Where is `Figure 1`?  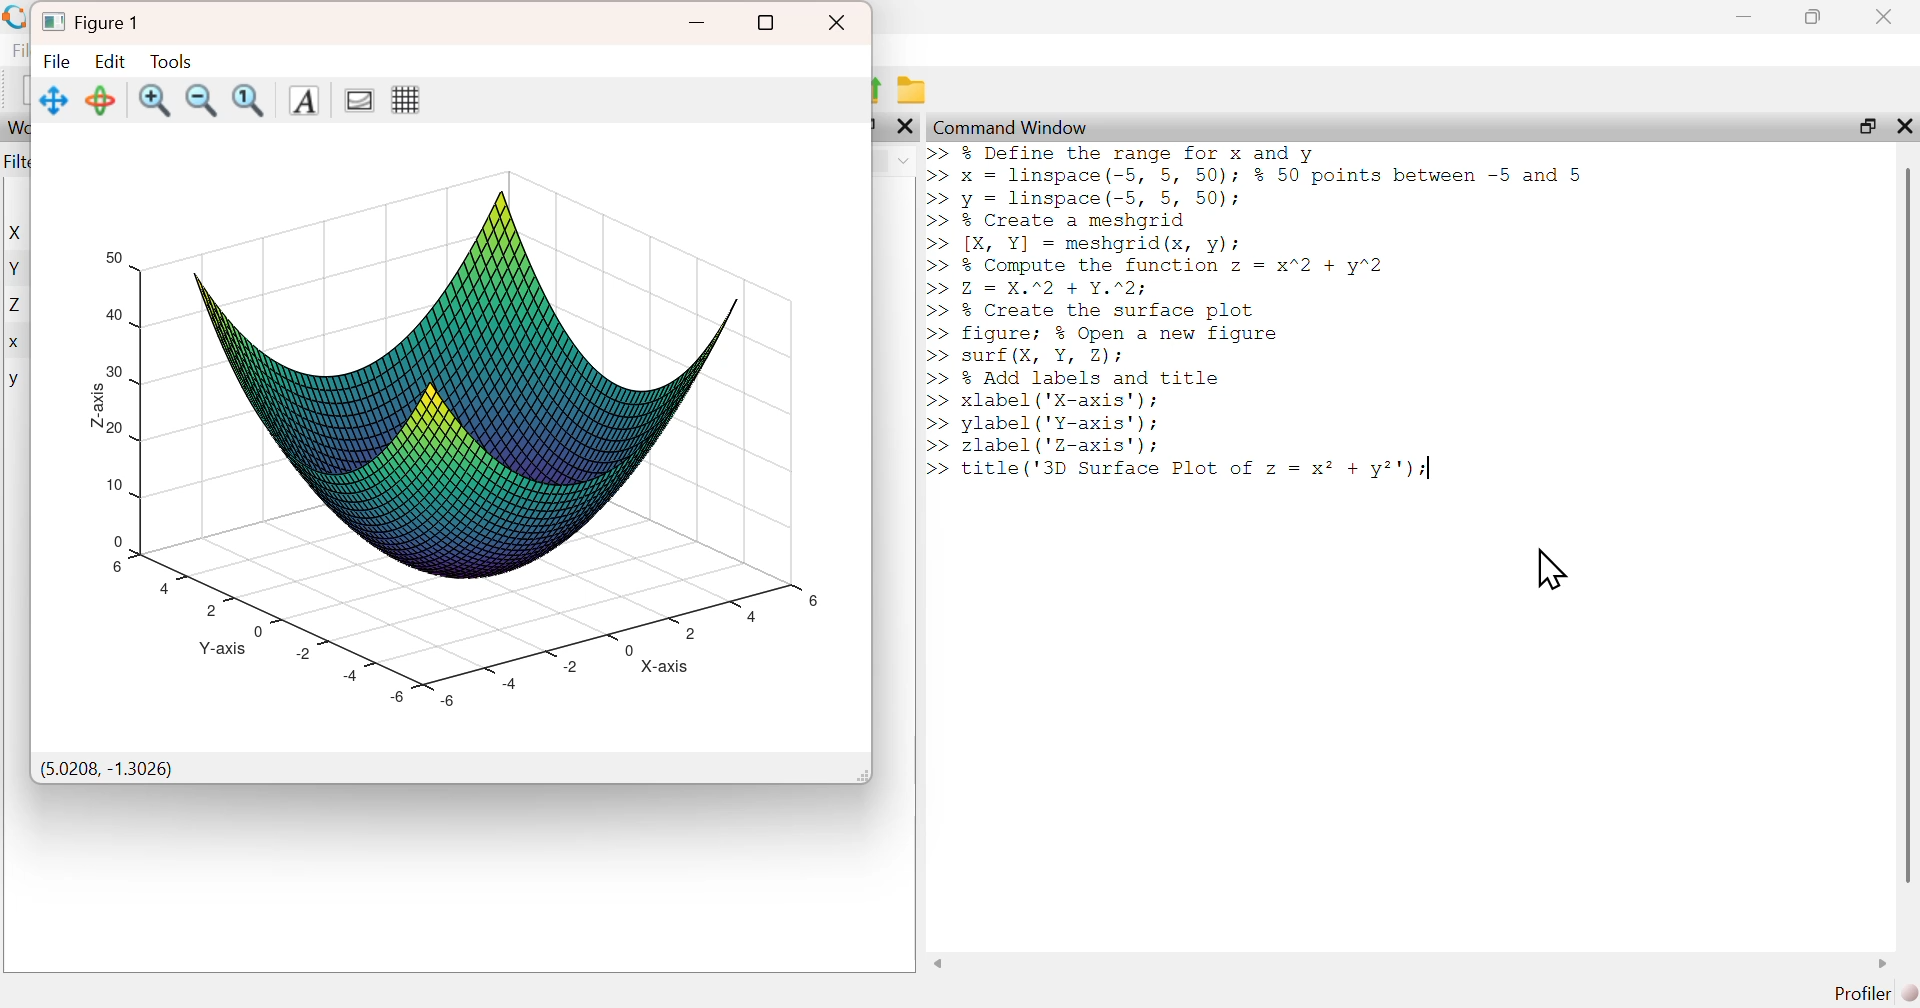 Figure 1 is located at coordinates (94, 20).